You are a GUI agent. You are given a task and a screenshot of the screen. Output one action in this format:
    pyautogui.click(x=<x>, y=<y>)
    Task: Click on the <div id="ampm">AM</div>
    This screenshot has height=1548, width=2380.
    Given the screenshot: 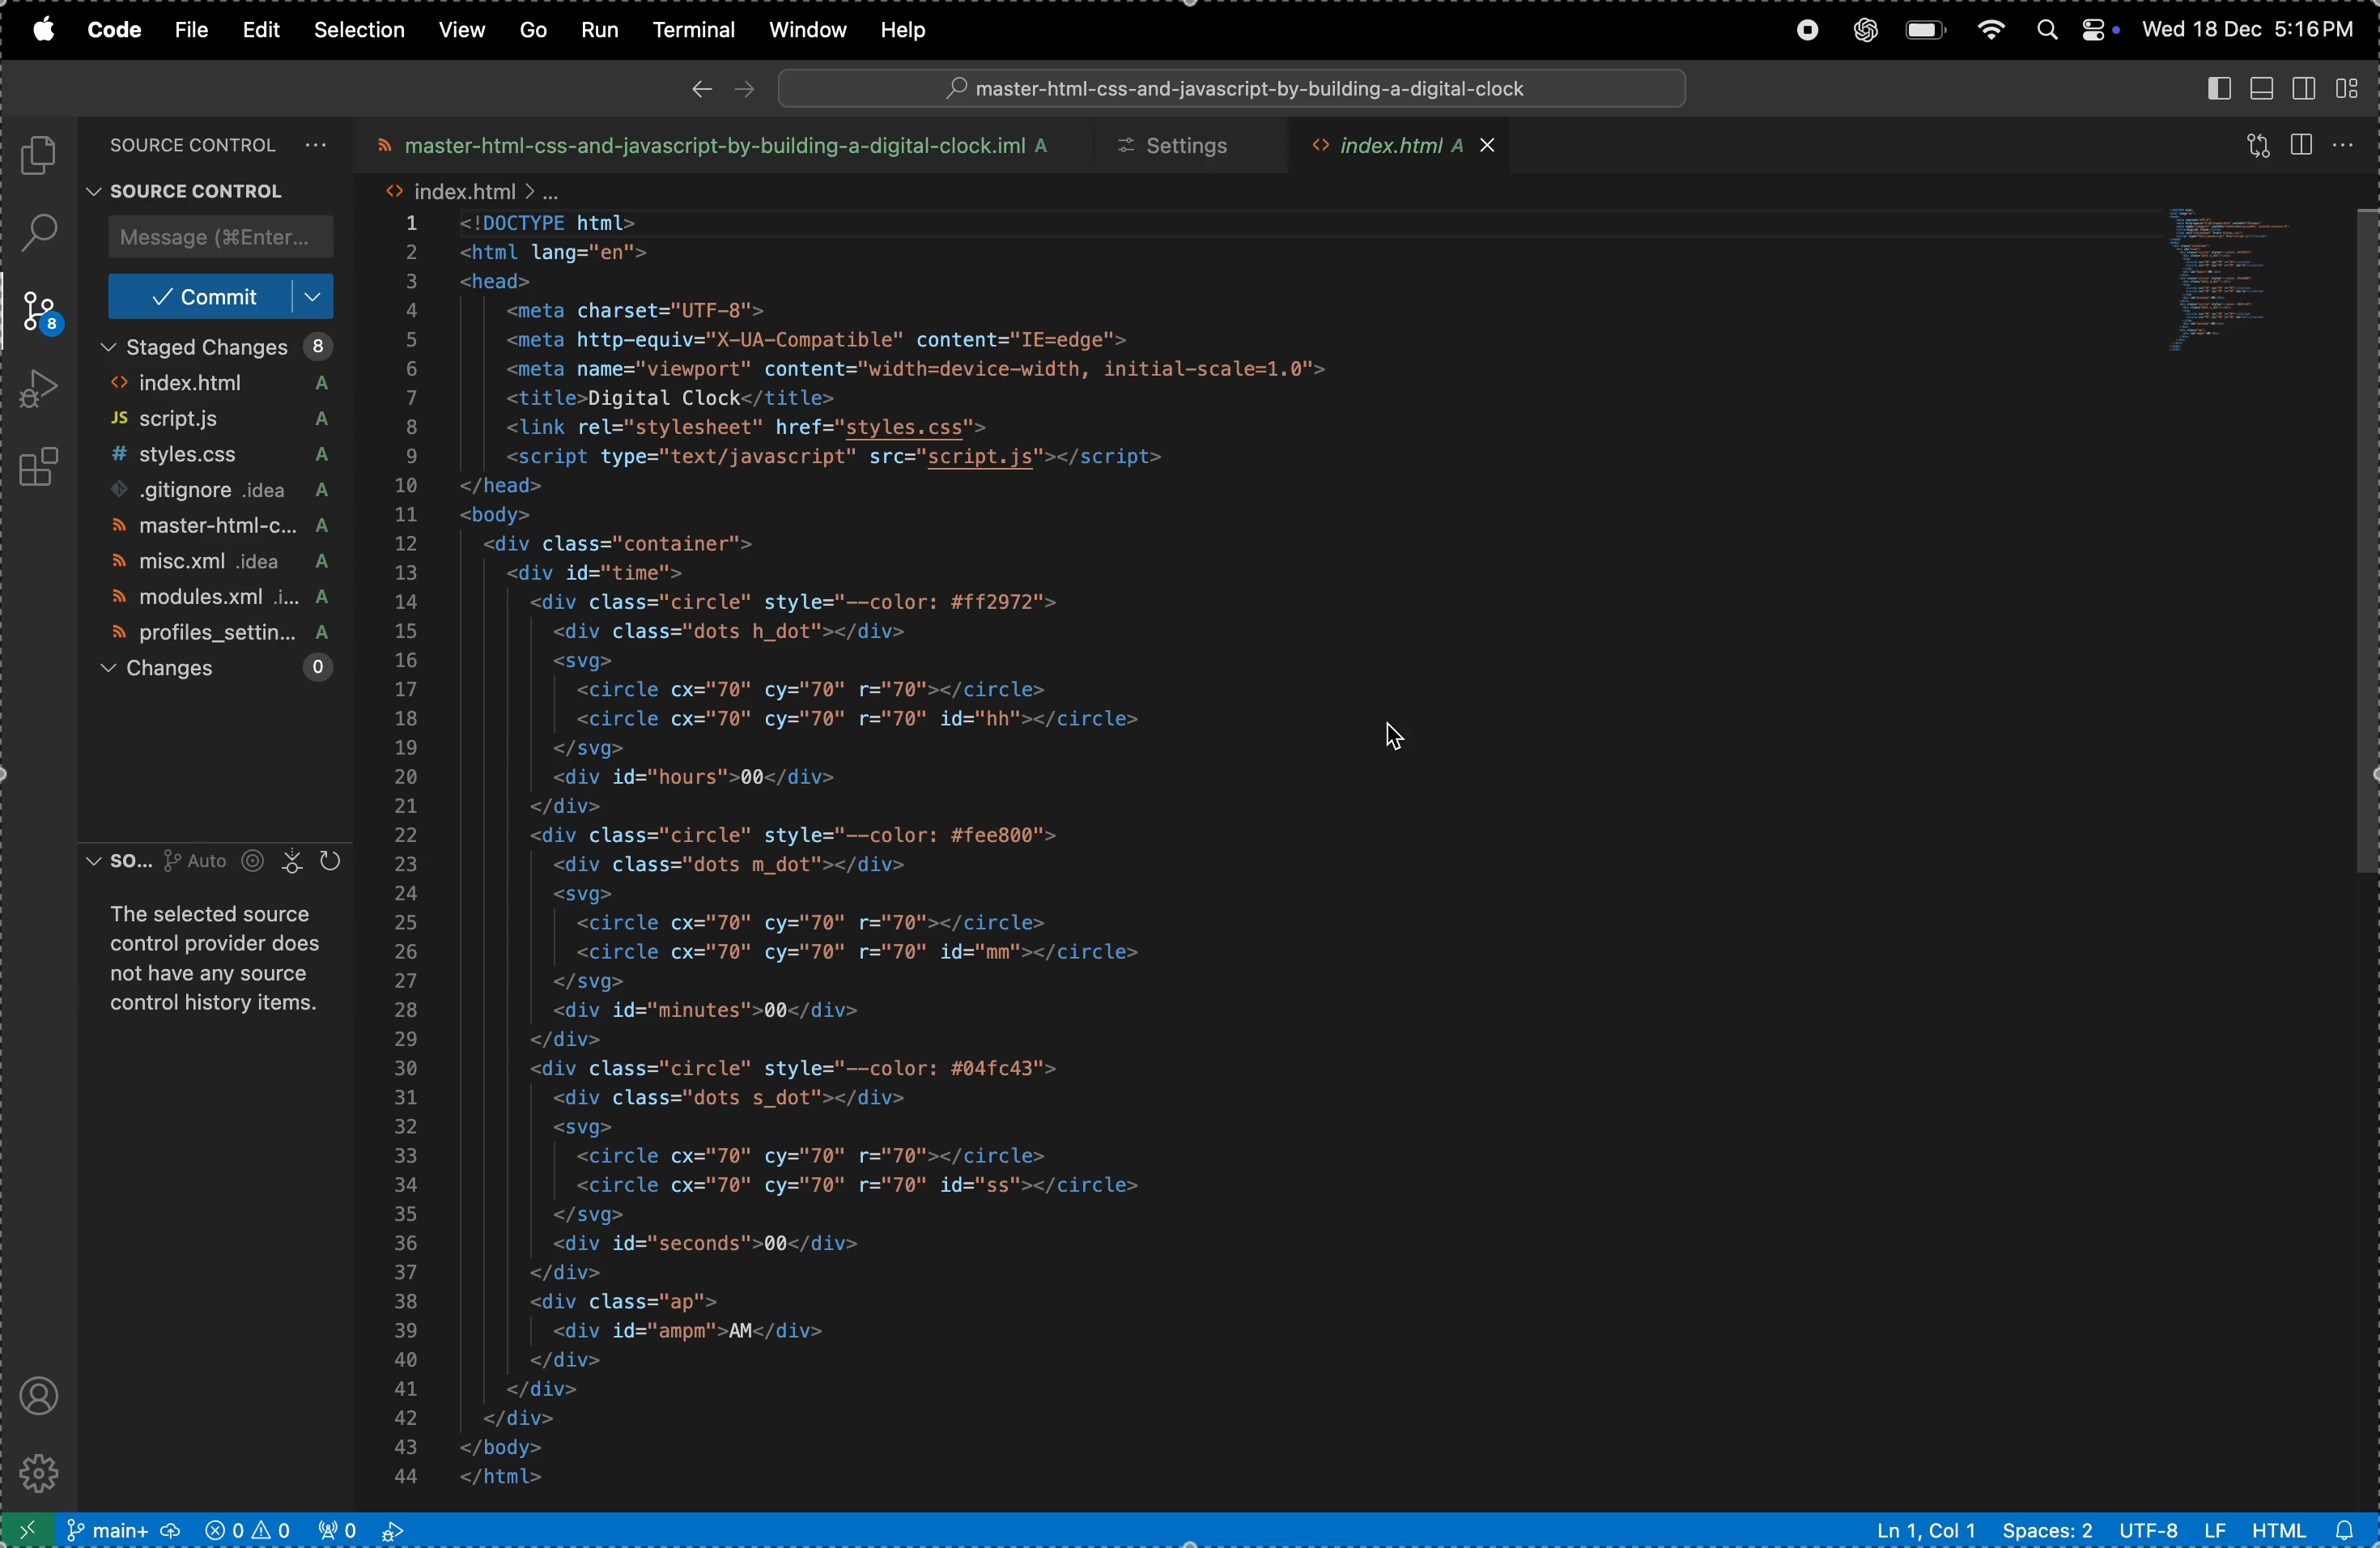 What is the action you would take?
    pyautogui.click(x=701, y=1331)
    